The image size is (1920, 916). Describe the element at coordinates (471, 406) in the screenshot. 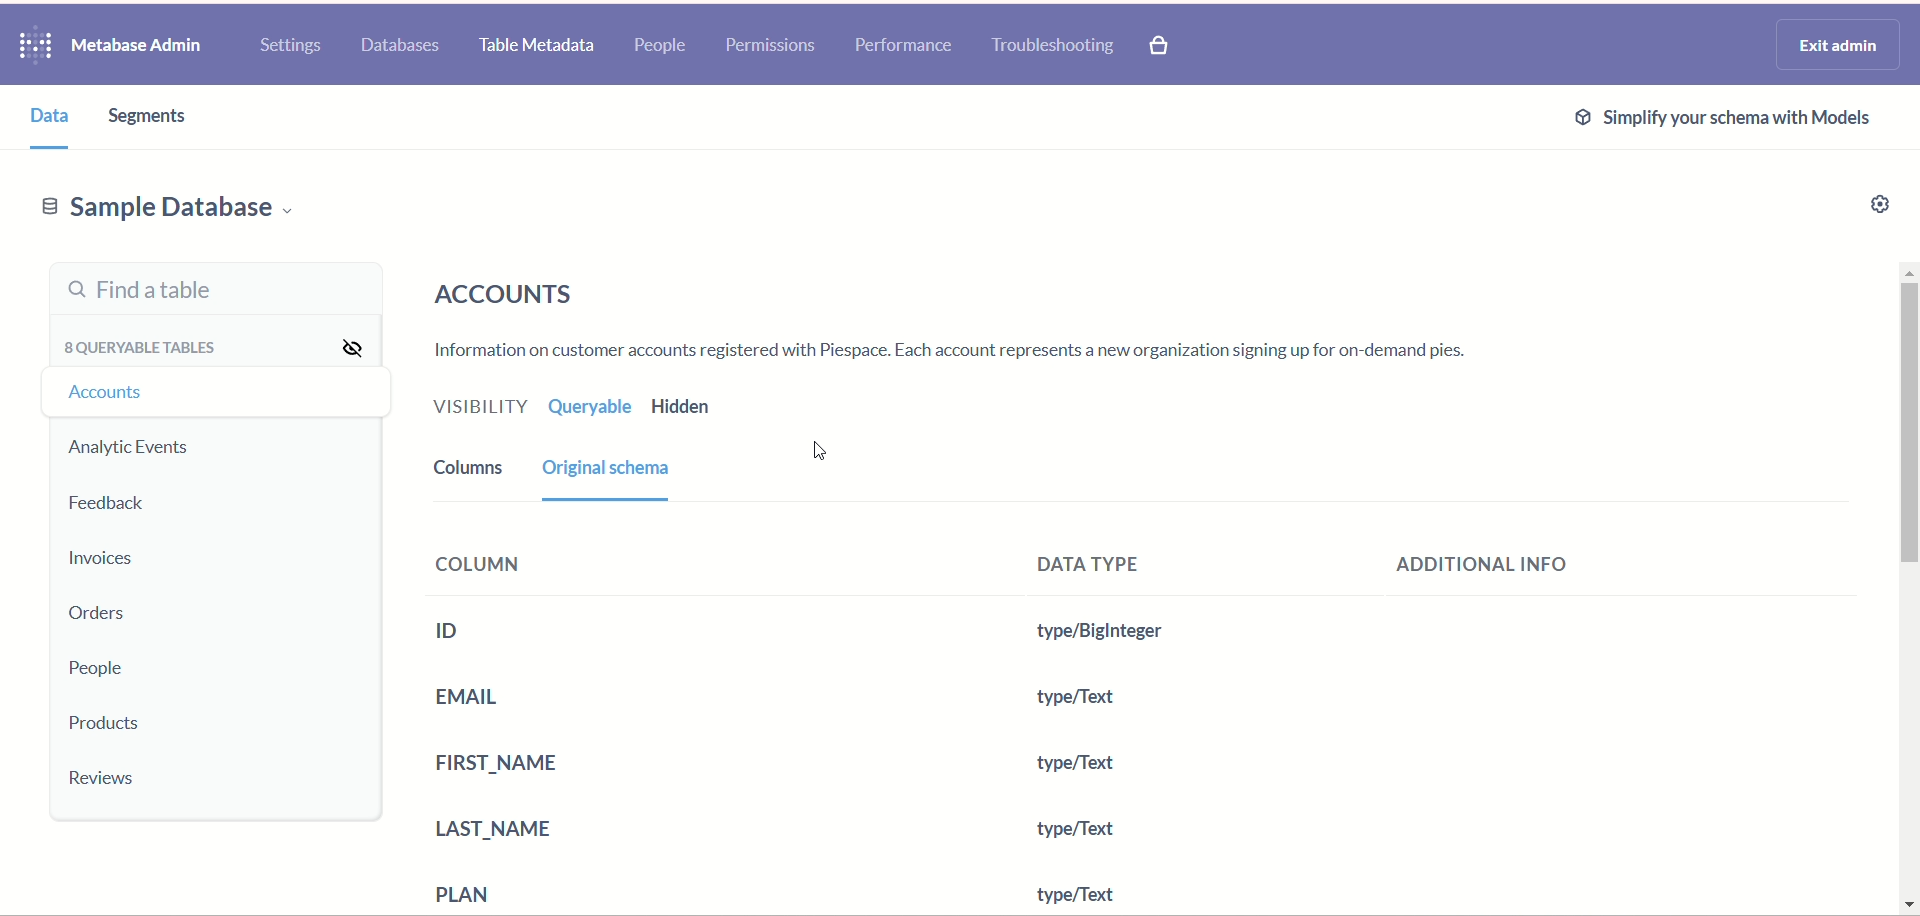

I see `visibility` at that location.